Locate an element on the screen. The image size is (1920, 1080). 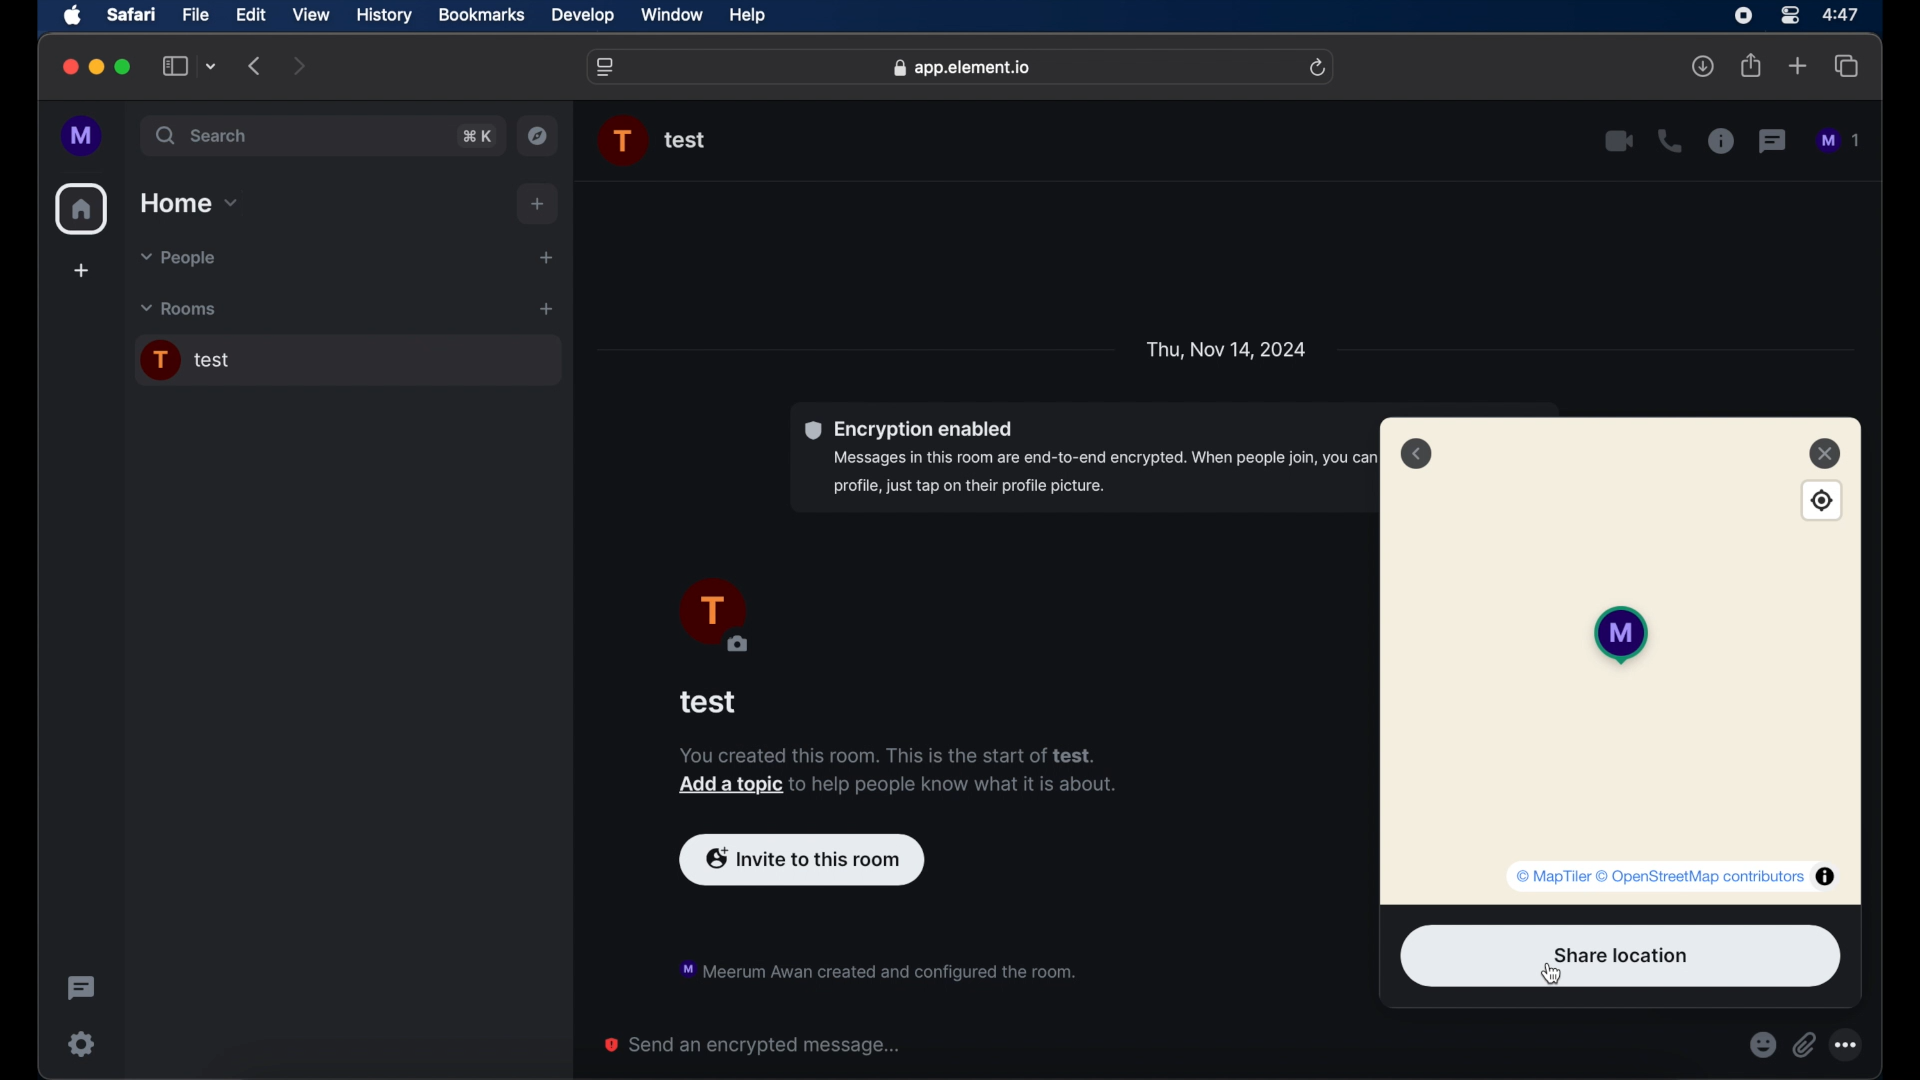
maximize is located at coordinates (124, 67).